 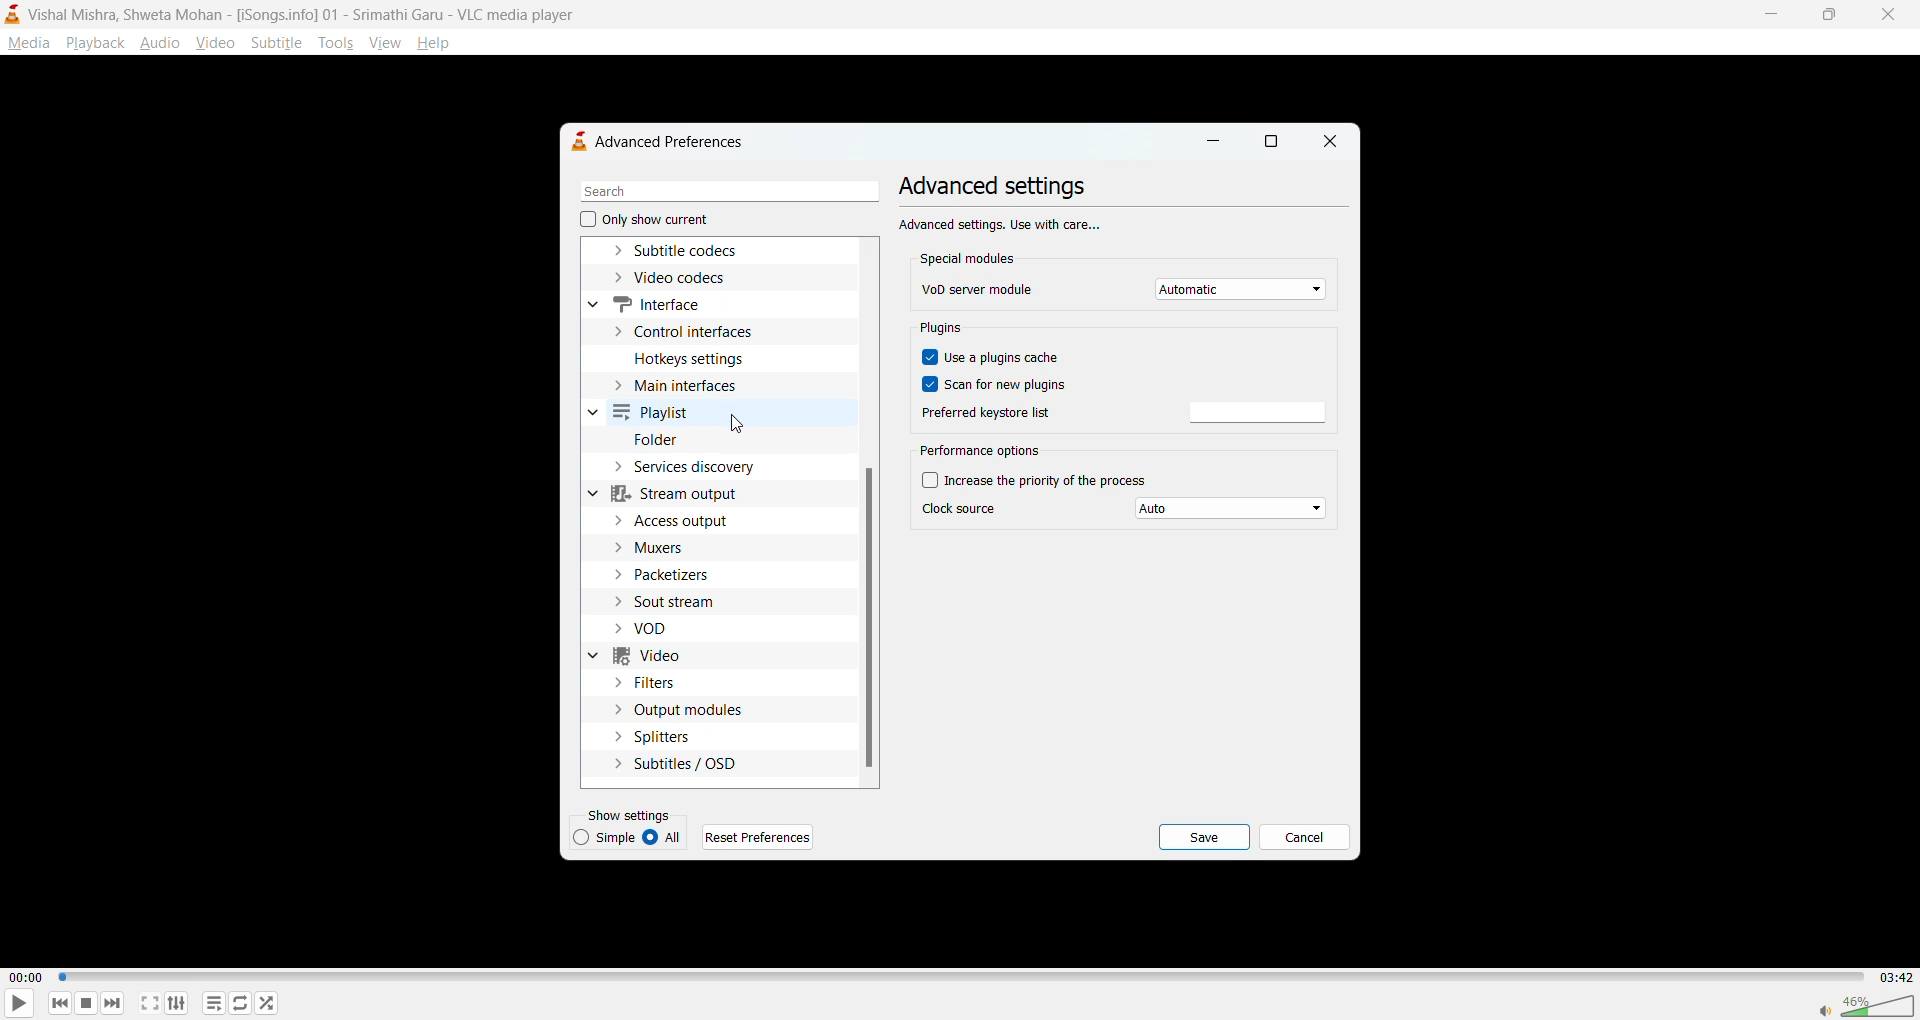 What do you see at coordinates (1258, 413) in the screenshot?
I see `preferred keyword list` at bounding box center [1258, 413].